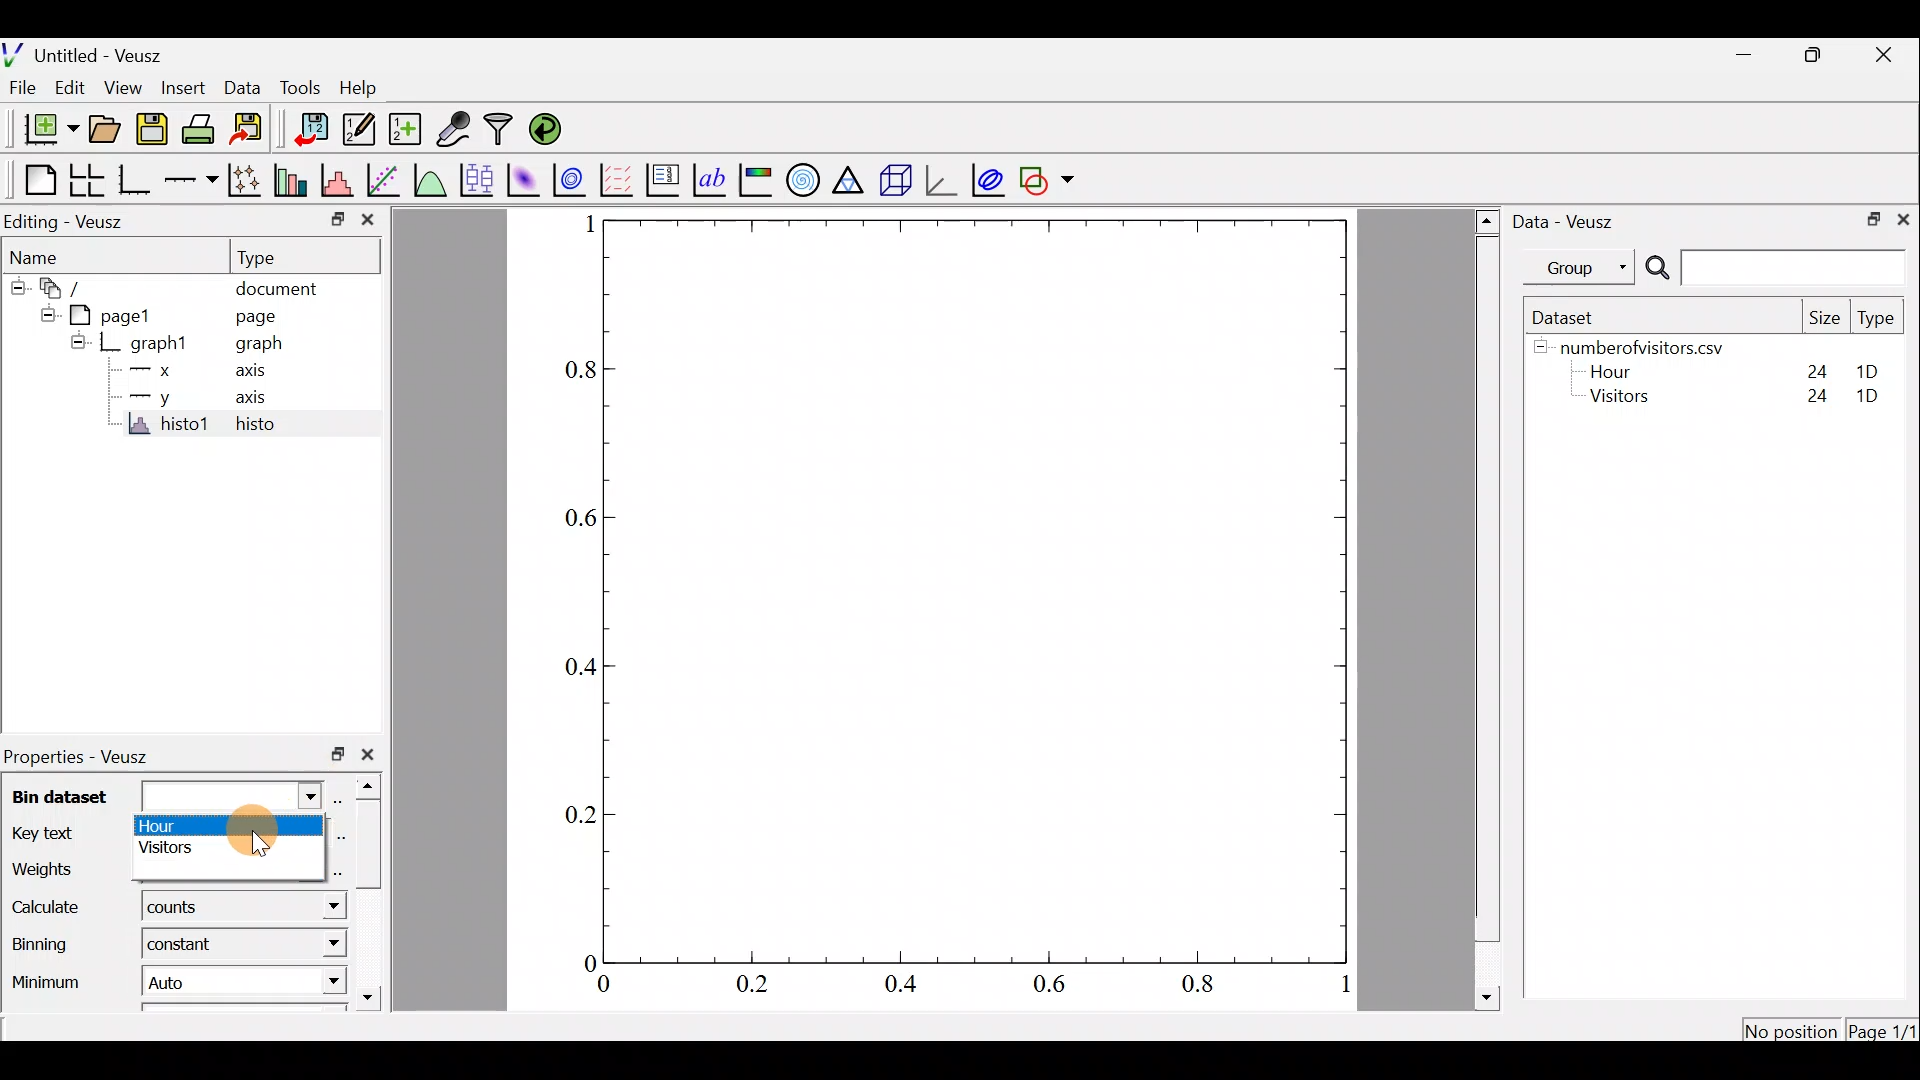 This screenshot has width=1920, height=1080. What do you see at coordinates (266, 346) in the screenshot?
I see `graph` at bounding box center [266, 346].